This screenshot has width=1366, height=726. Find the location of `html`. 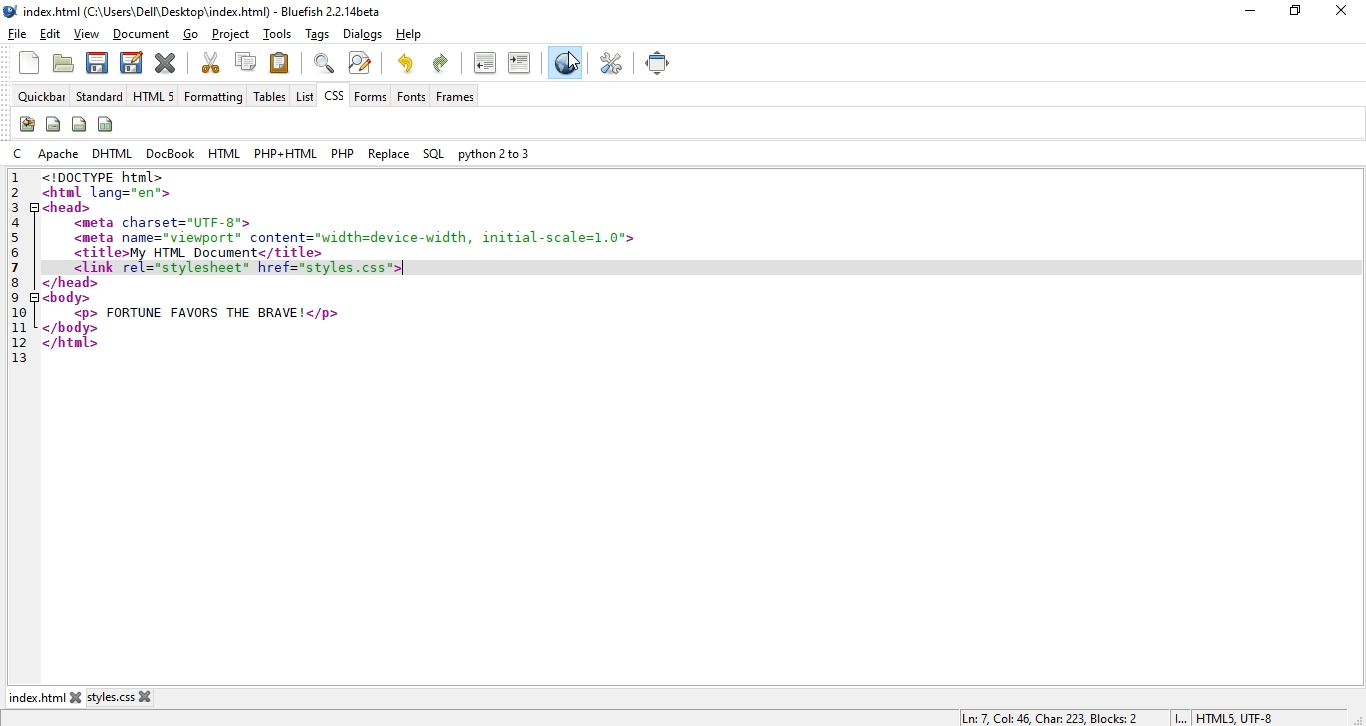

html is located at coordinates (225, 153).